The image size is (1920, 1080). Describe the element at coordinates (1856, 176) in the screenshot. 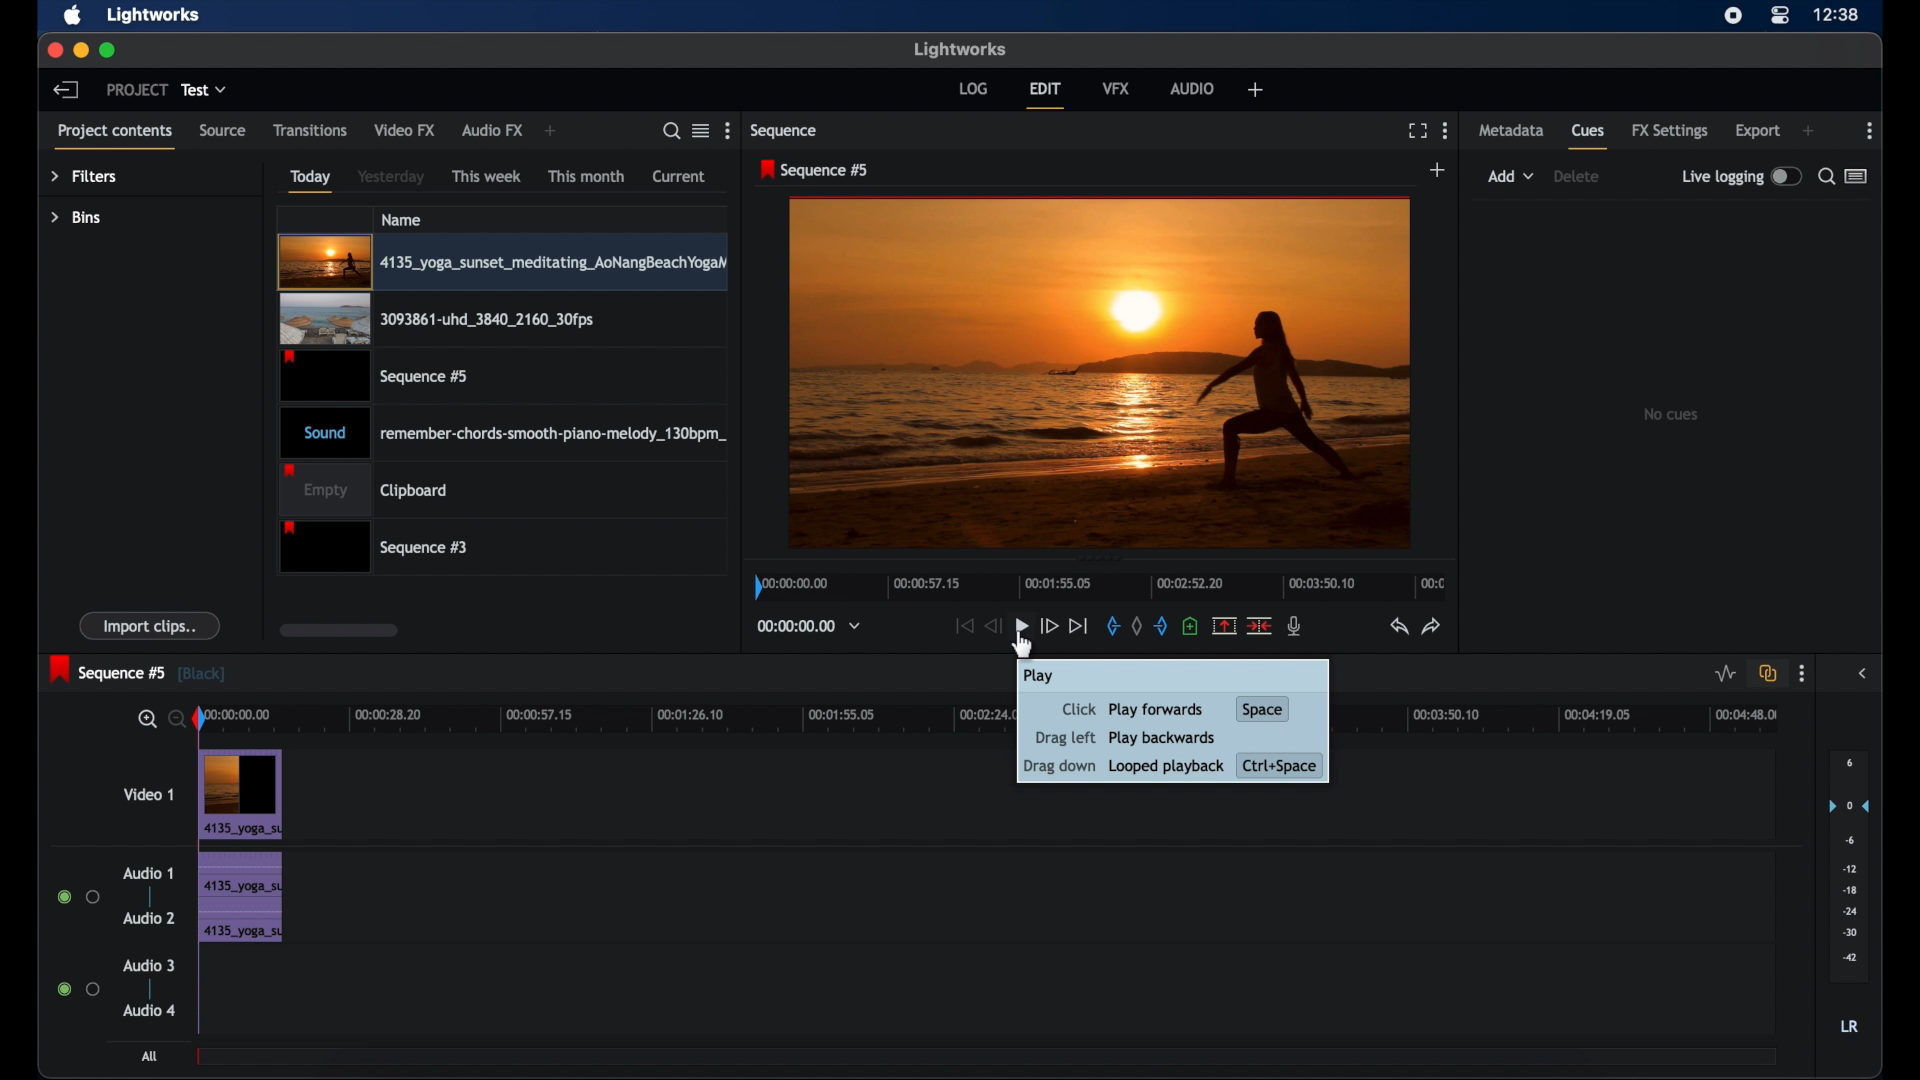

I see `toggle between list or logger view` at that location.